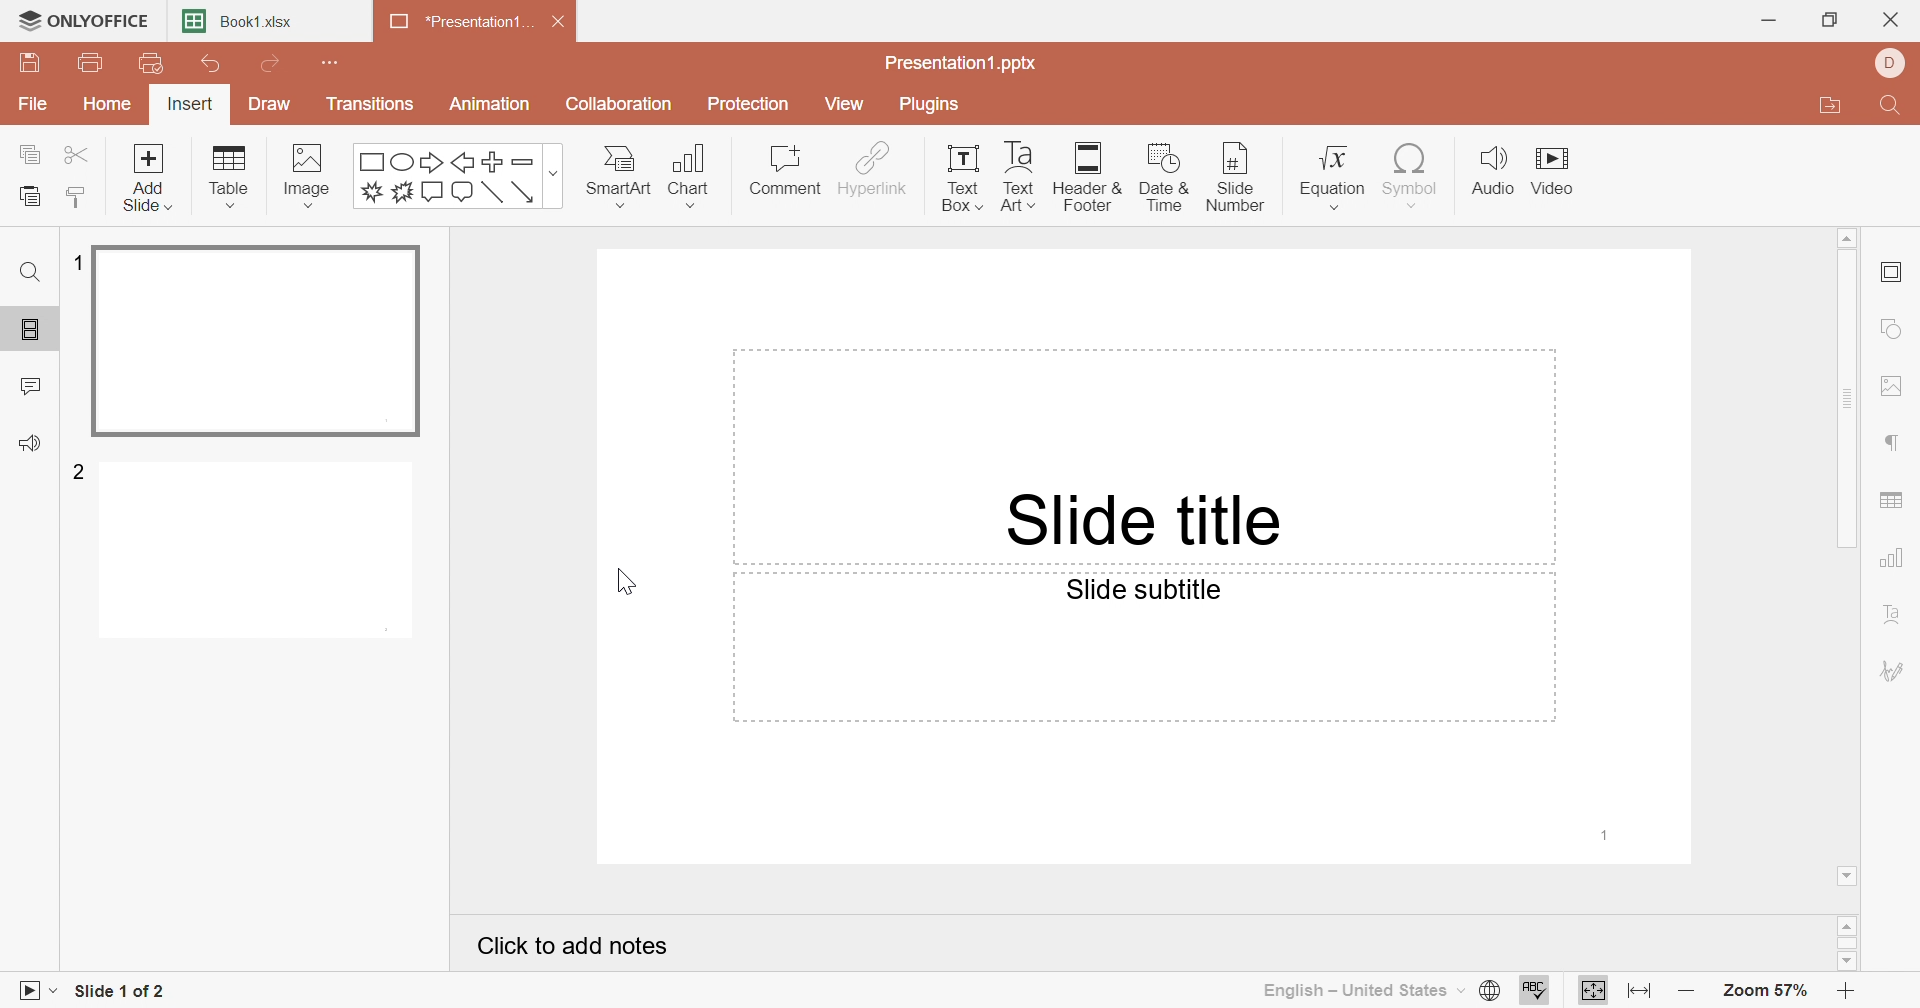 This screenshot has height=1008, width=1920. What do you see at coordinates (146, 63) in the screenshot?
I see `Quick Print` at bounding box center [146, 63].